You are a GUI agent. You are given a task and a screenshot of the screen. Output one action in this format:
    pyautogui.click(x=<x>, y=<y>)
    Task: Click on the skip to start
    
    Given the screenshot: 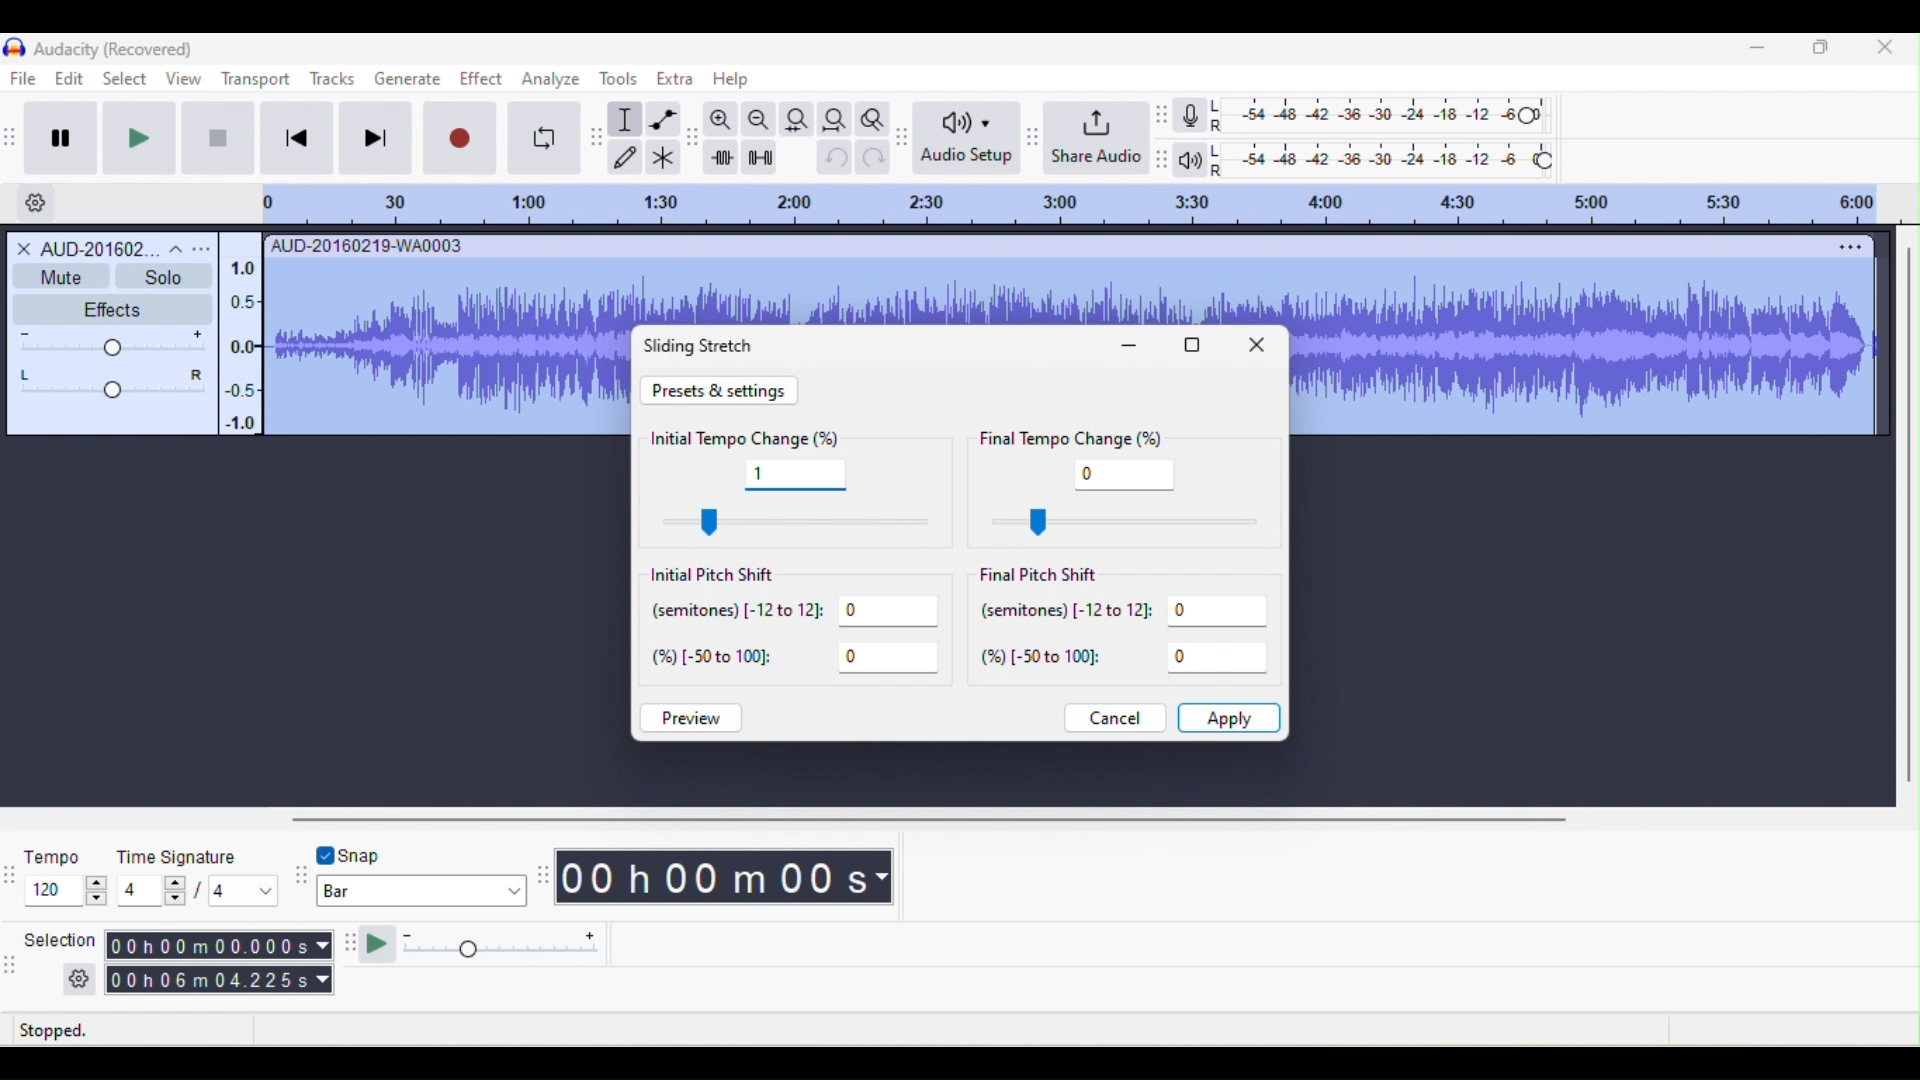 What is the action you would take?
    pyautogui.click(x=299, y=140)
    